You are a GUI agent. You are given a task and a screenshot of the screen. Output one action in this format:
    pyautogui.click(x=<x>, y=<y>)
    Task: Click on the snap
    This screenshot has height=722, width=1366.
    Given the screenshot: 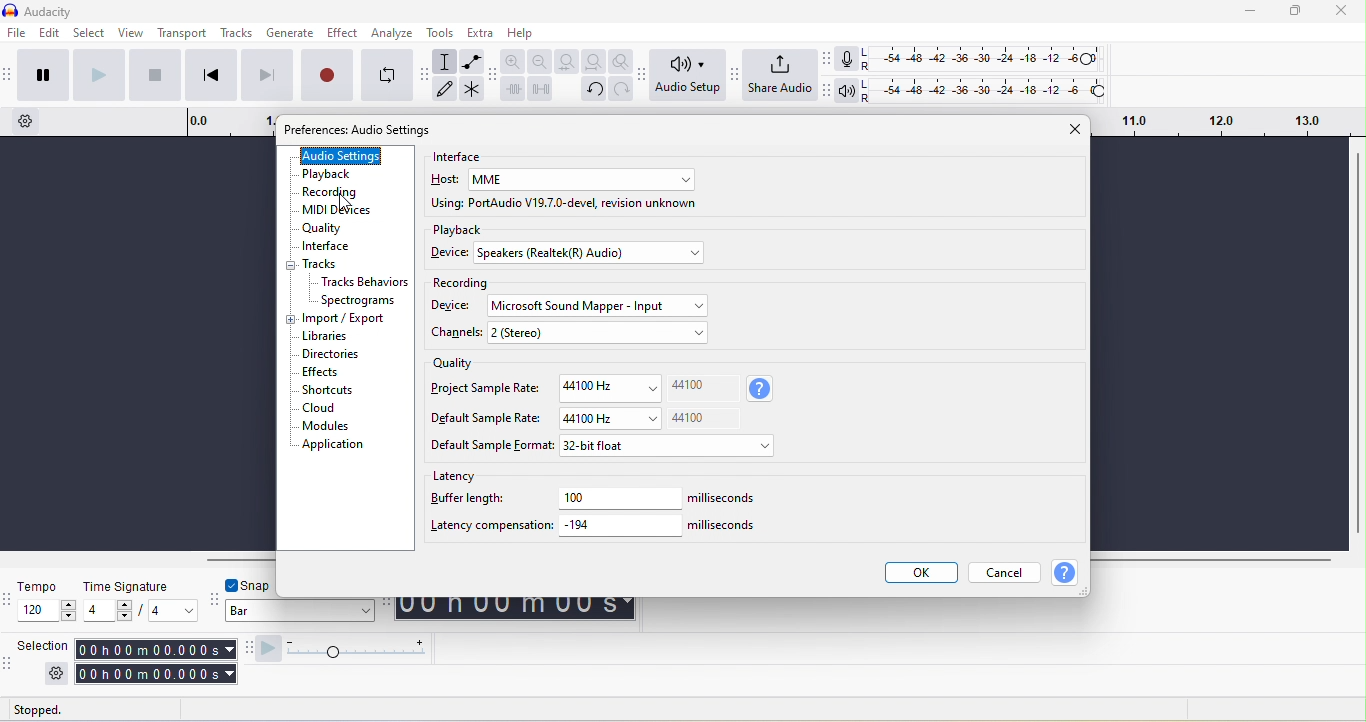 What is the action you would take?
    pyautogui.click(x=249, y=586)
    